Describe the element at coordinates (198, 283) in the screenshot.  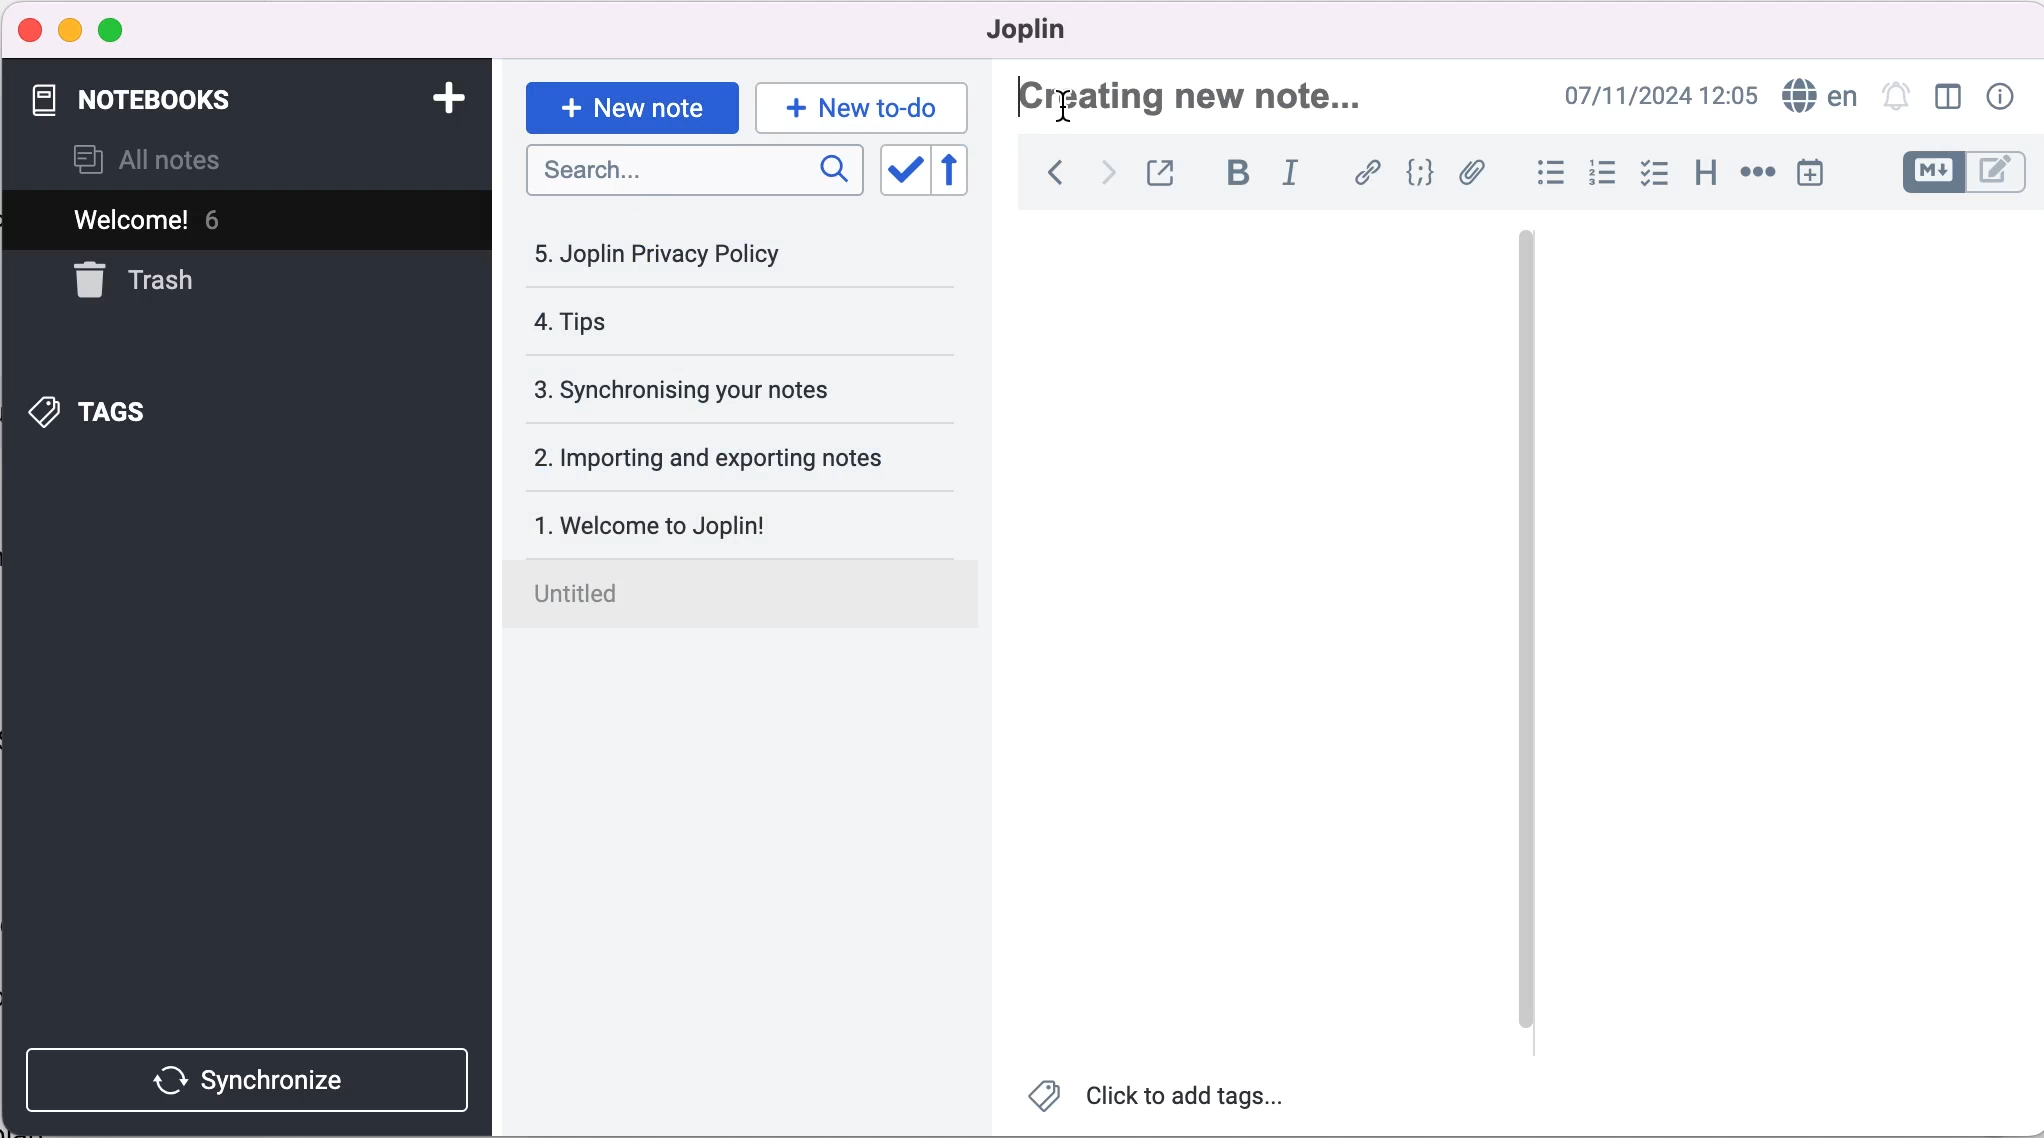
I see `trash` at that location.